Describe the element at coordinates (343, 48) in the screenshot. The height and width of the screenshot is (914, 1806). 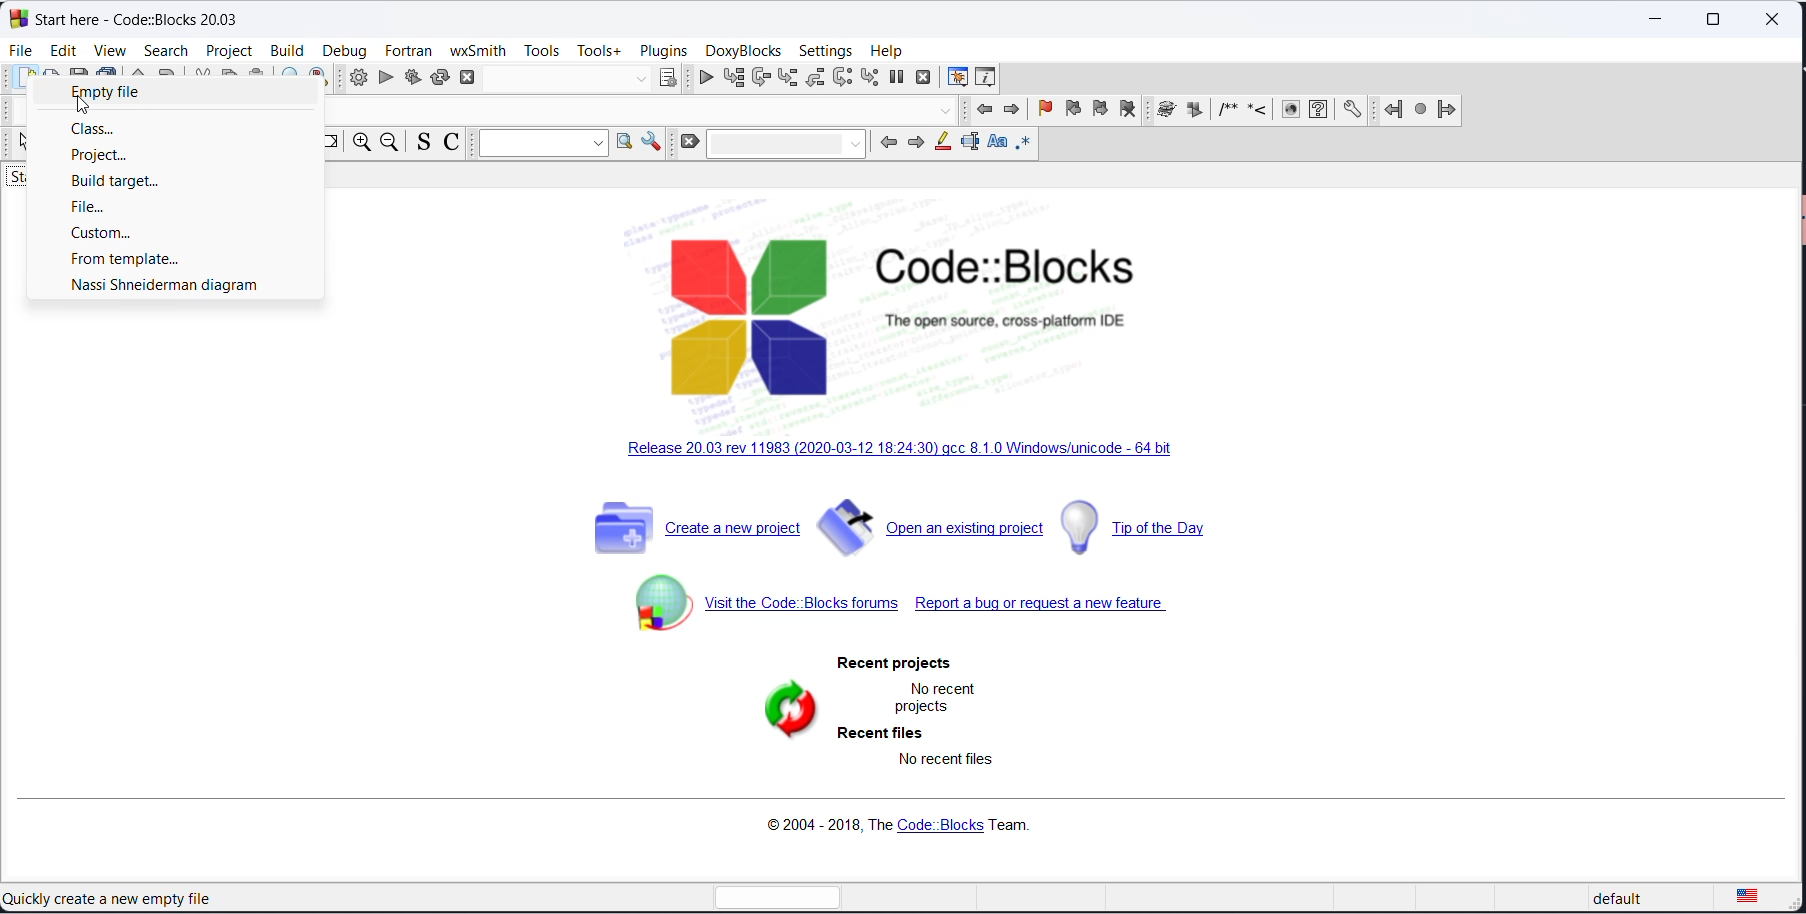
I see `Debug` at that location.